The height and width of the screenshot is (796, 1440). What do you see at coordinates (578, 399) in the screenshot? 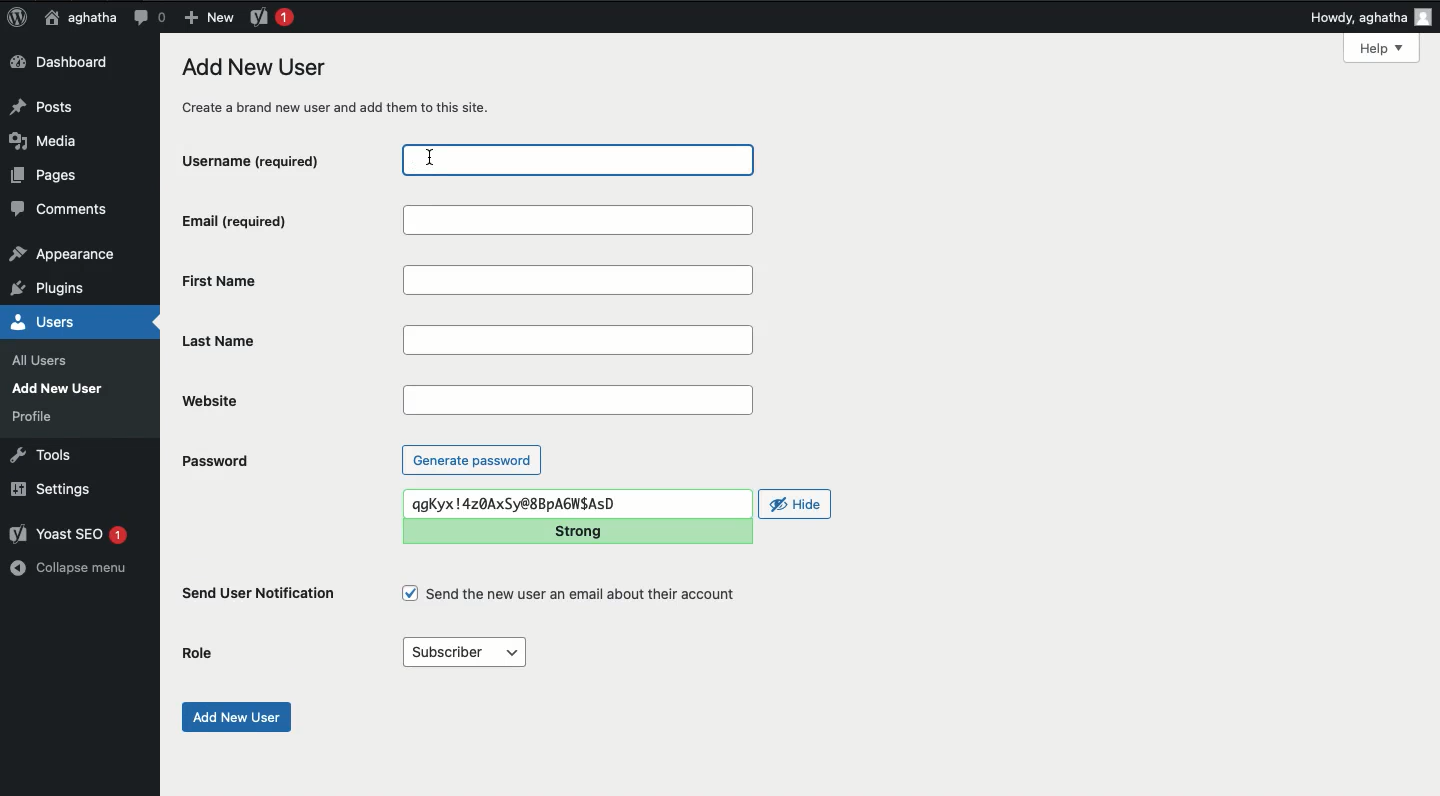
I see `Website` at bounding box center [578, 399].